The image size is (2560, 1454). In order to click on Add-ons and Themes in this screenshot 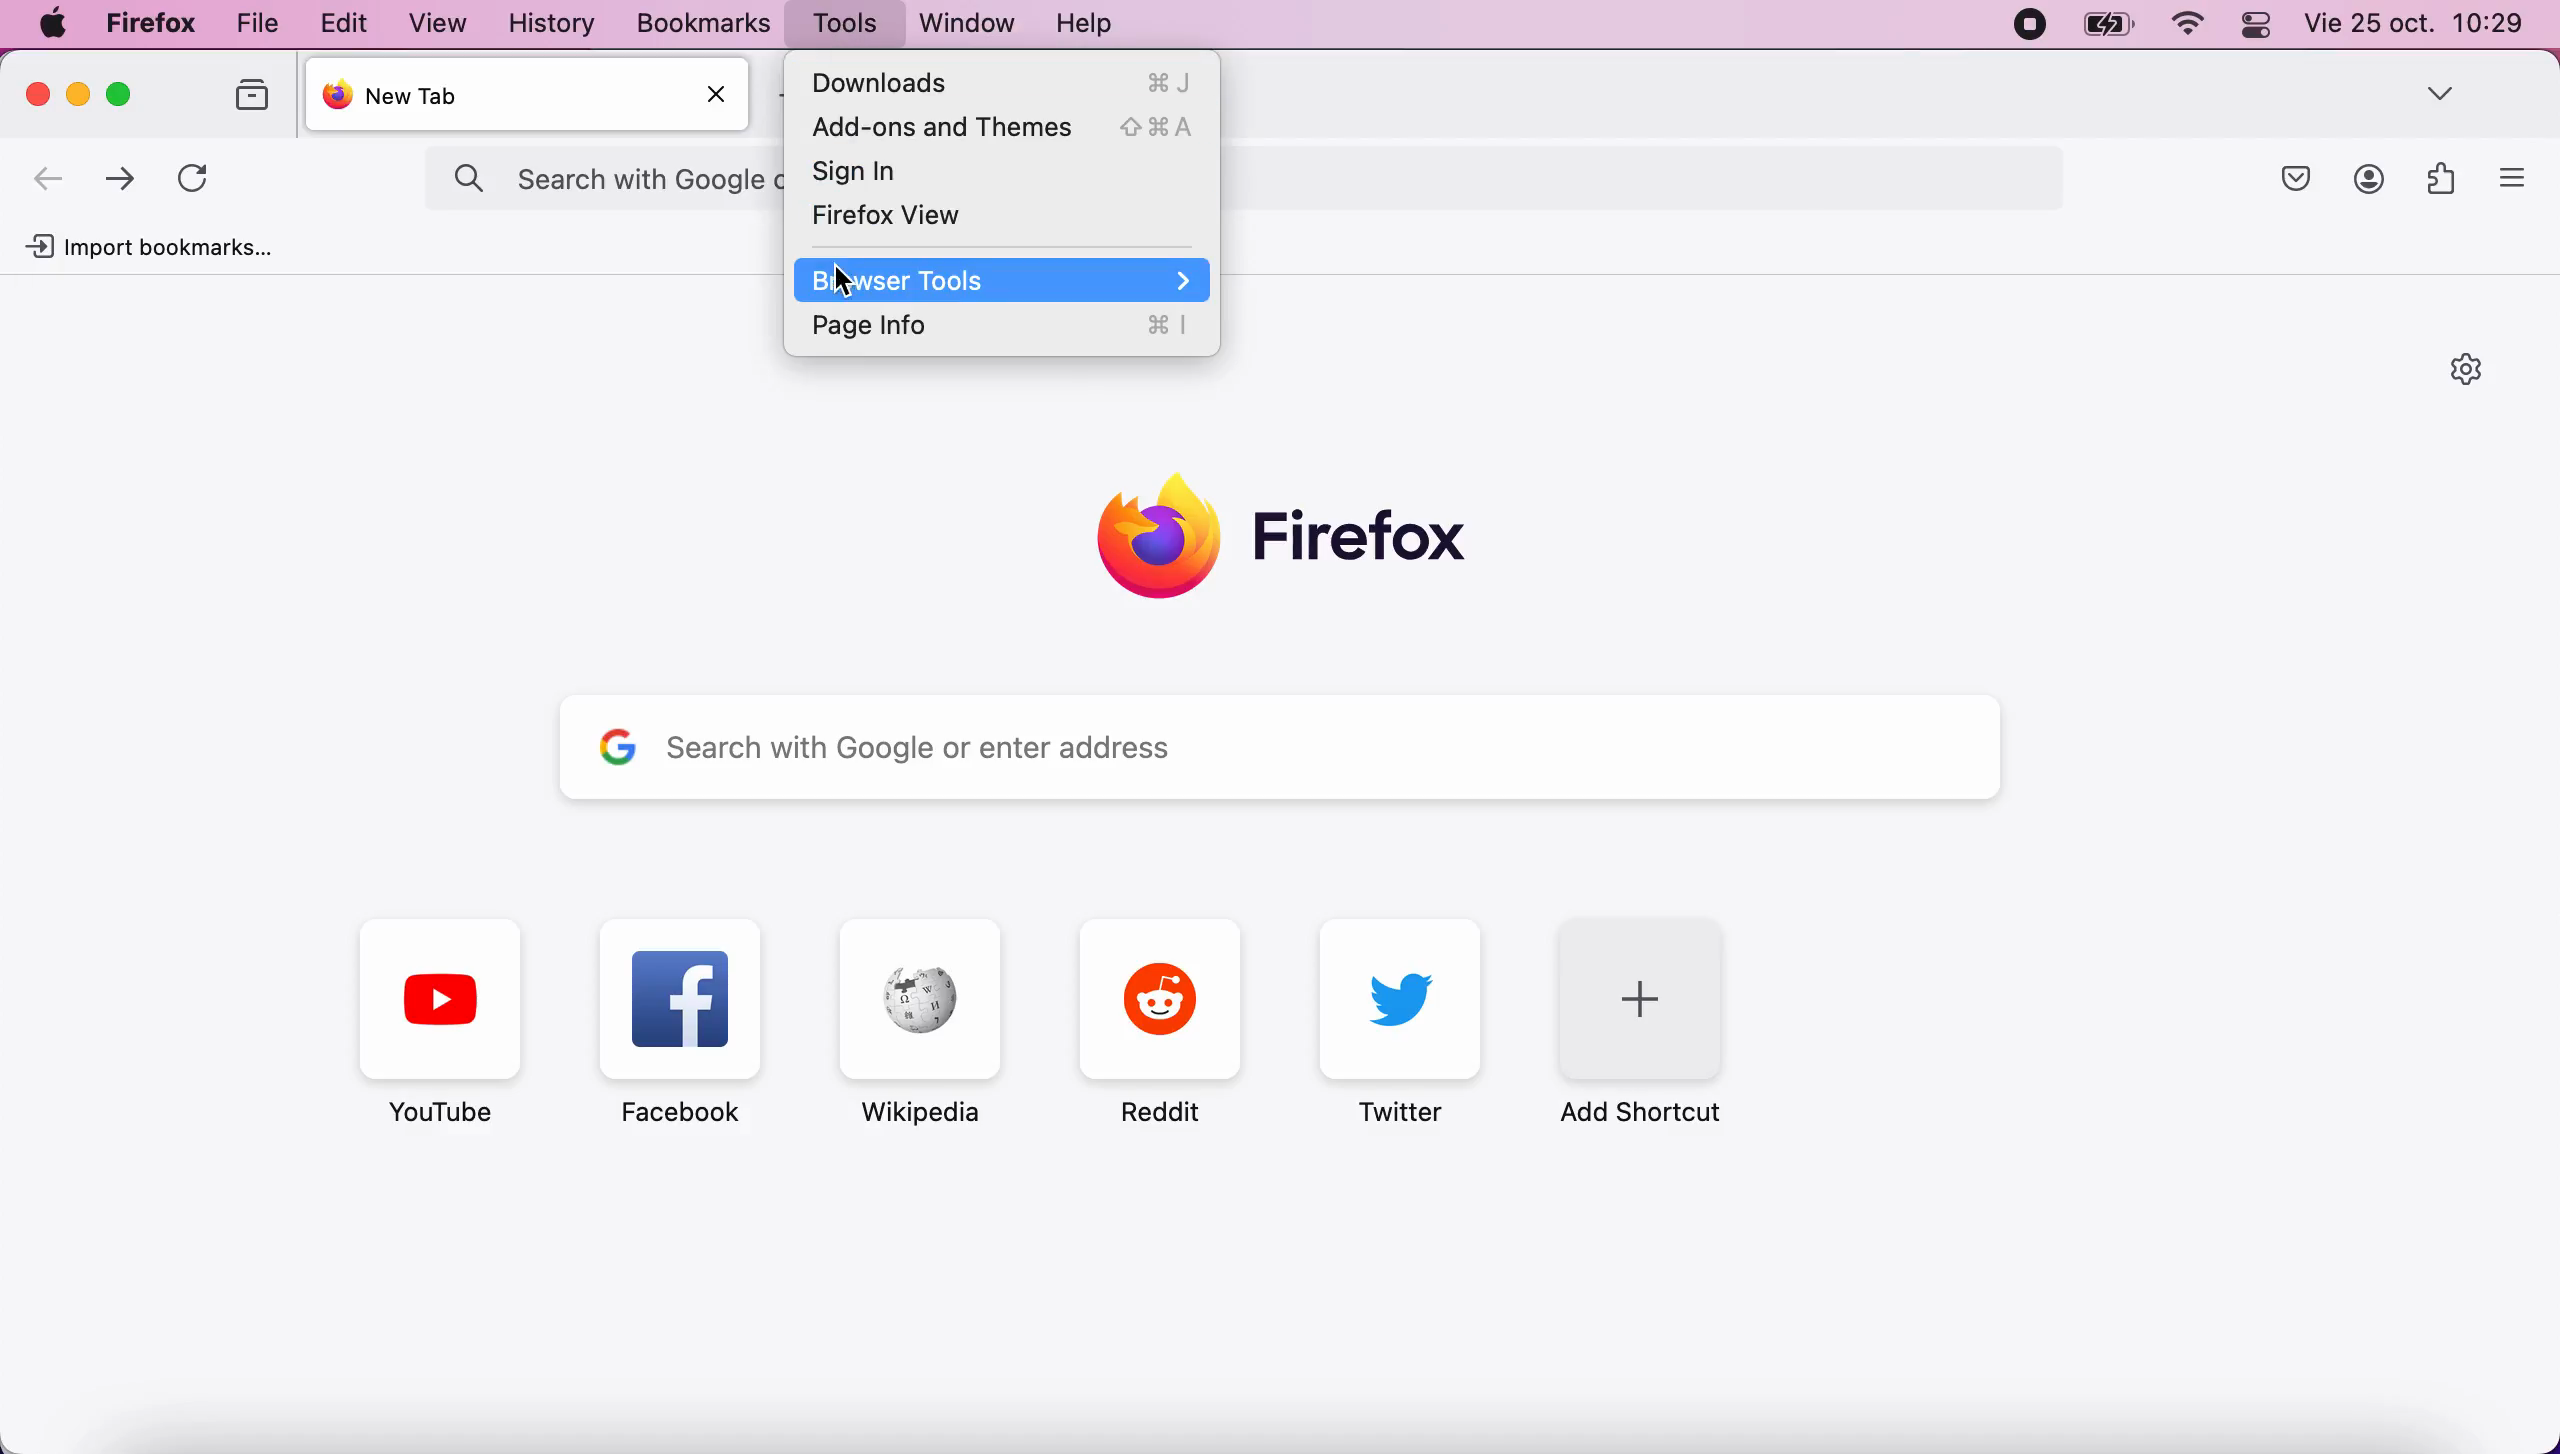, I will do `click(1003, 127)`.